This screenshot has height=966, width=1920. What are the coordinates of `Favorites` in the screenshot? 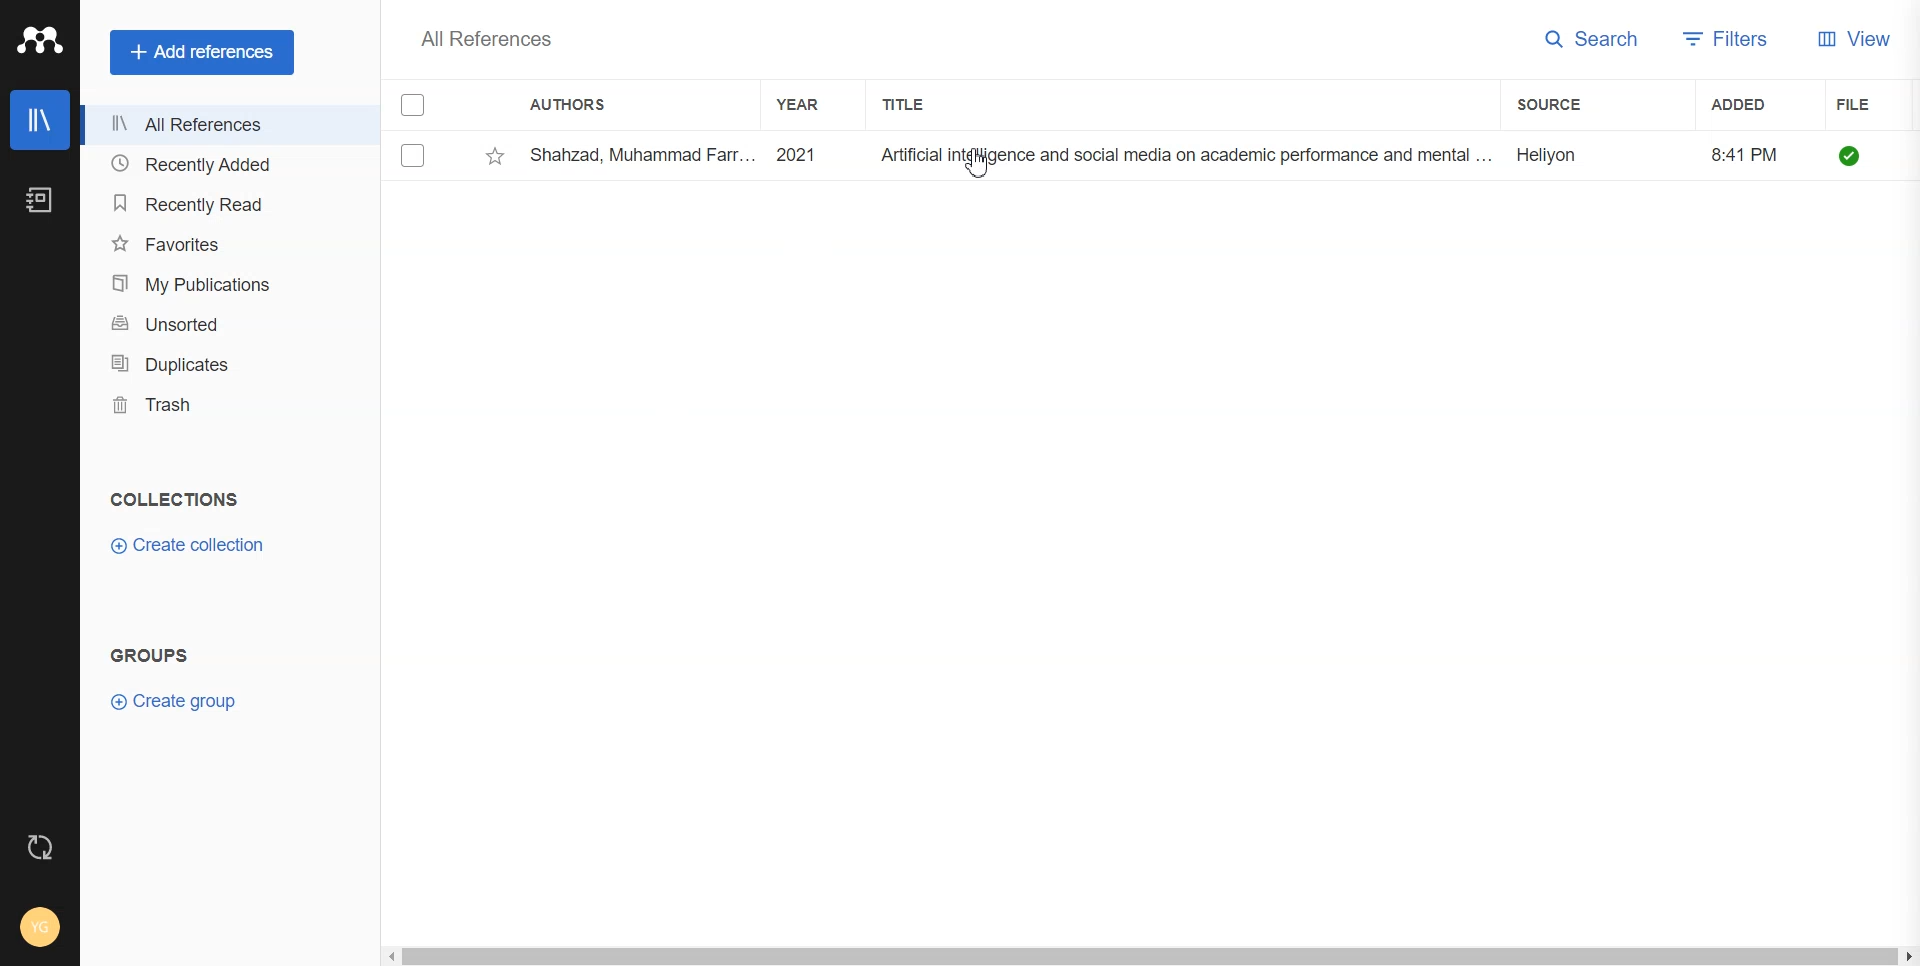 It's located at (225, 242).